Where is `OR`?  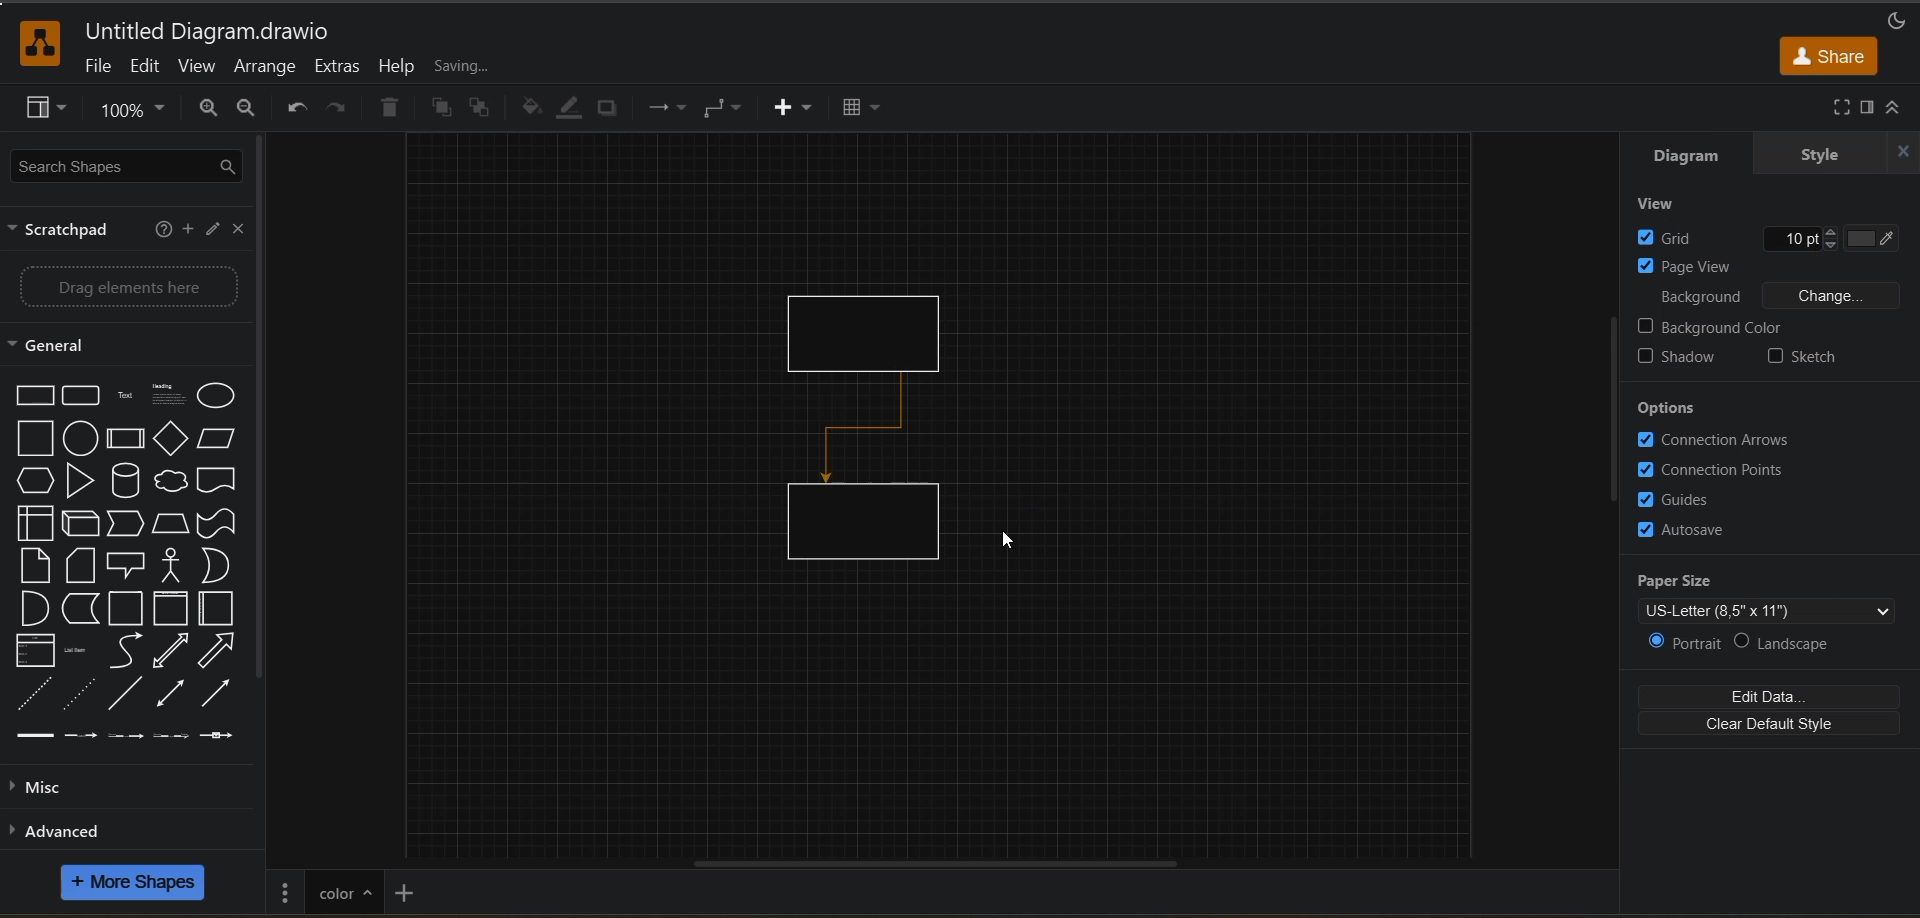
OR is located at coordinates (220, 567).